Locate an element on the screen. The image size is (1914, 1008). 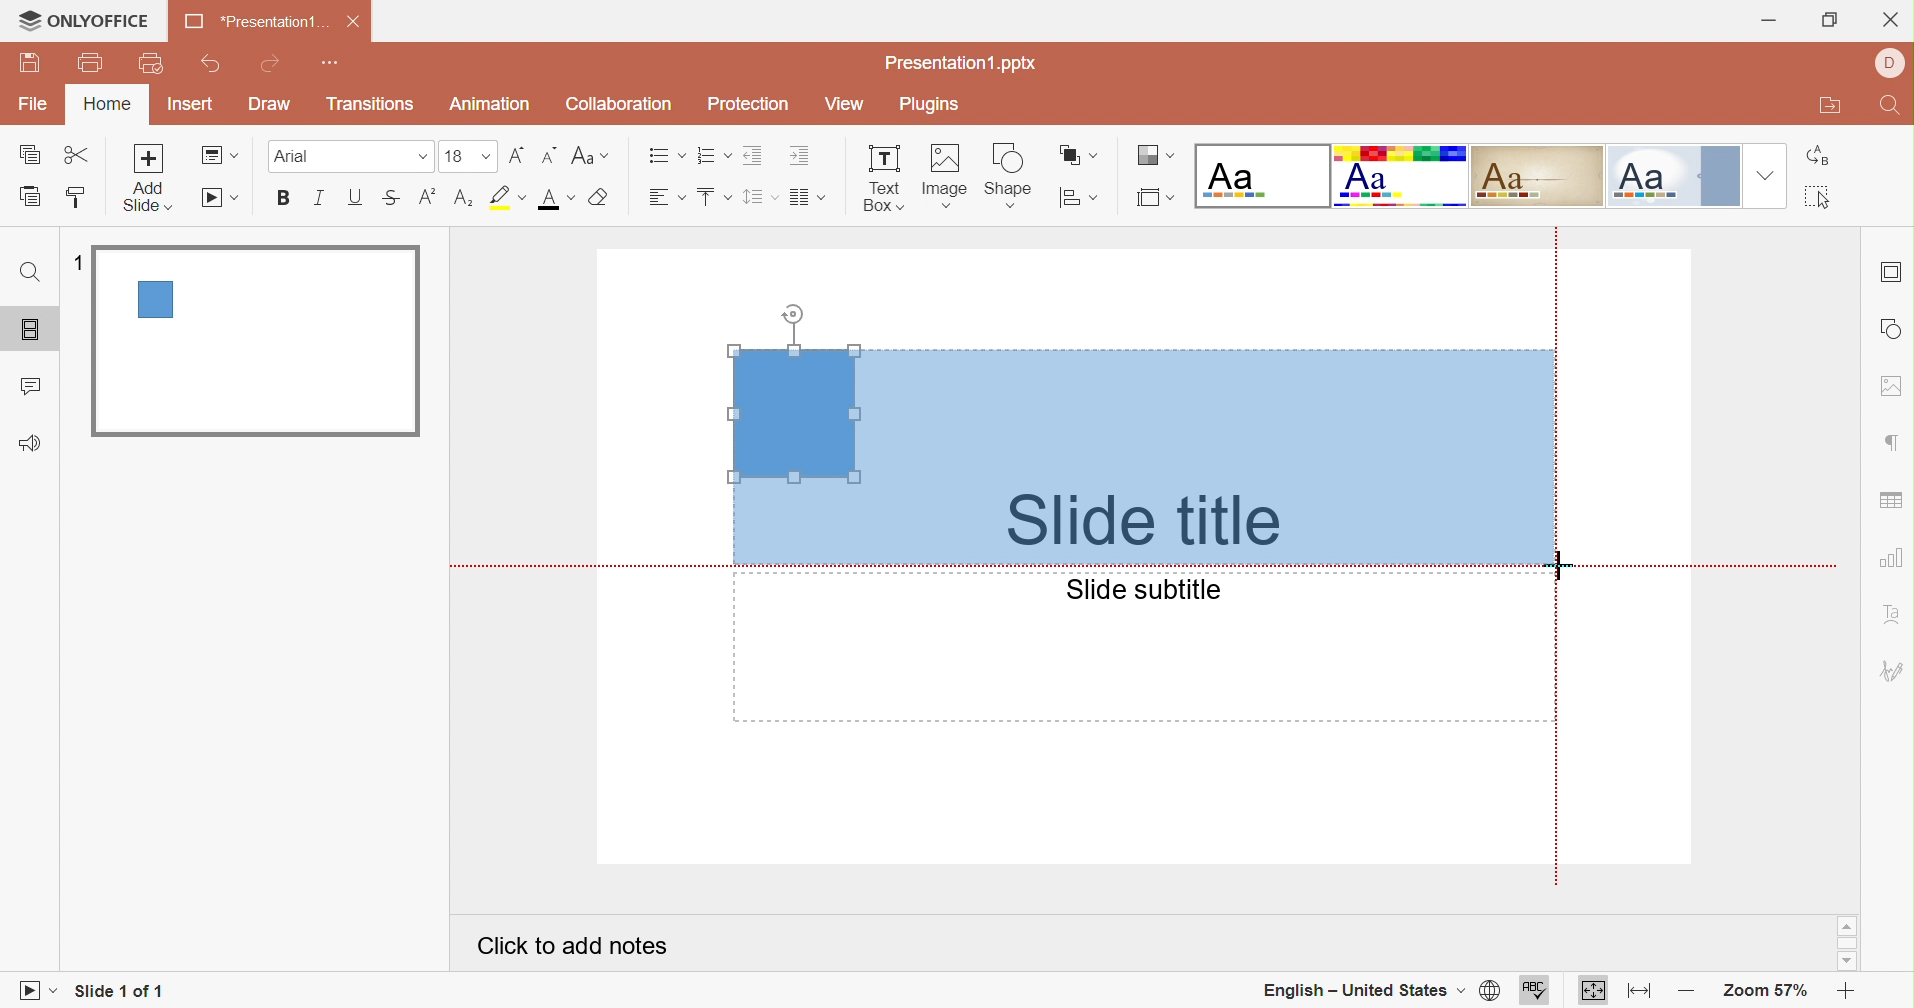
Zoom in is located at coordinates (1846, 994).